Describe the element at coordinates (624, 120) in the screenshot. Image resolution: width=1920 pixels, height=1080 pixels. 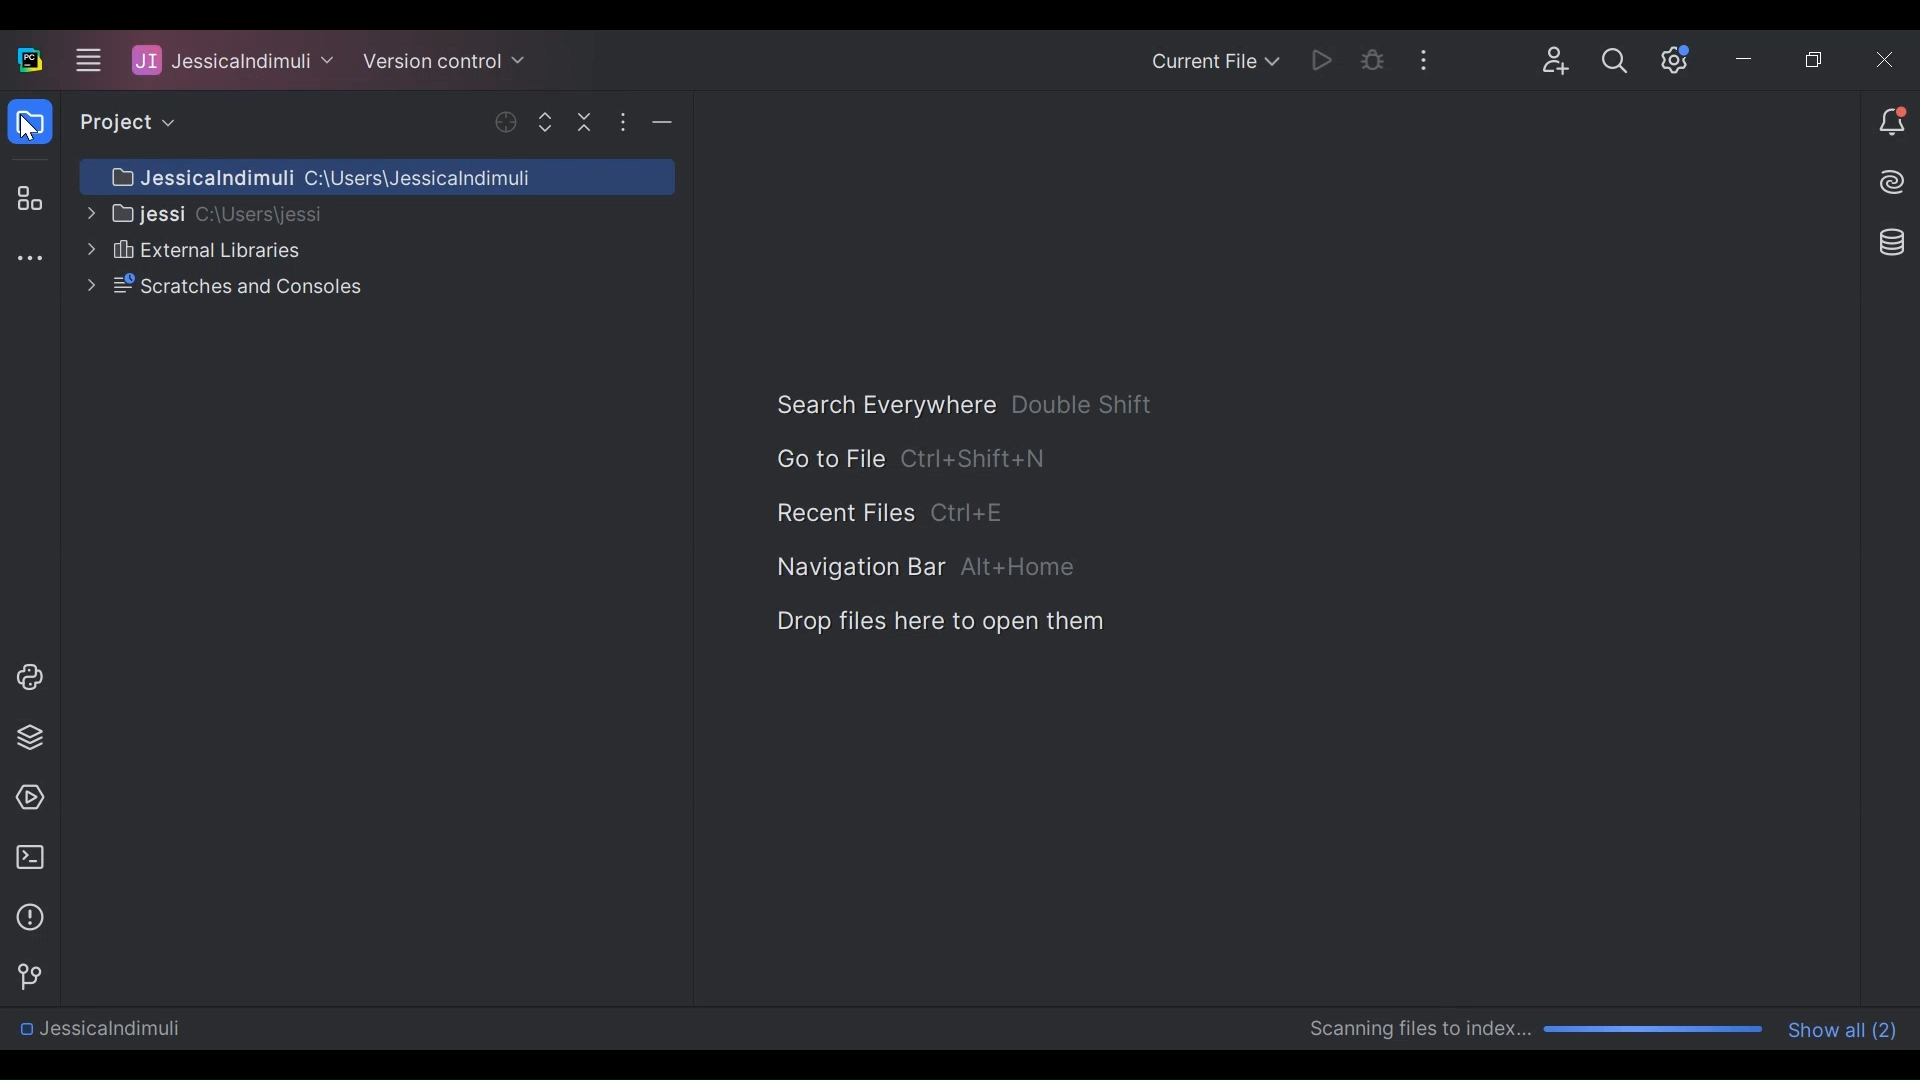
I see `More Options` at that location.